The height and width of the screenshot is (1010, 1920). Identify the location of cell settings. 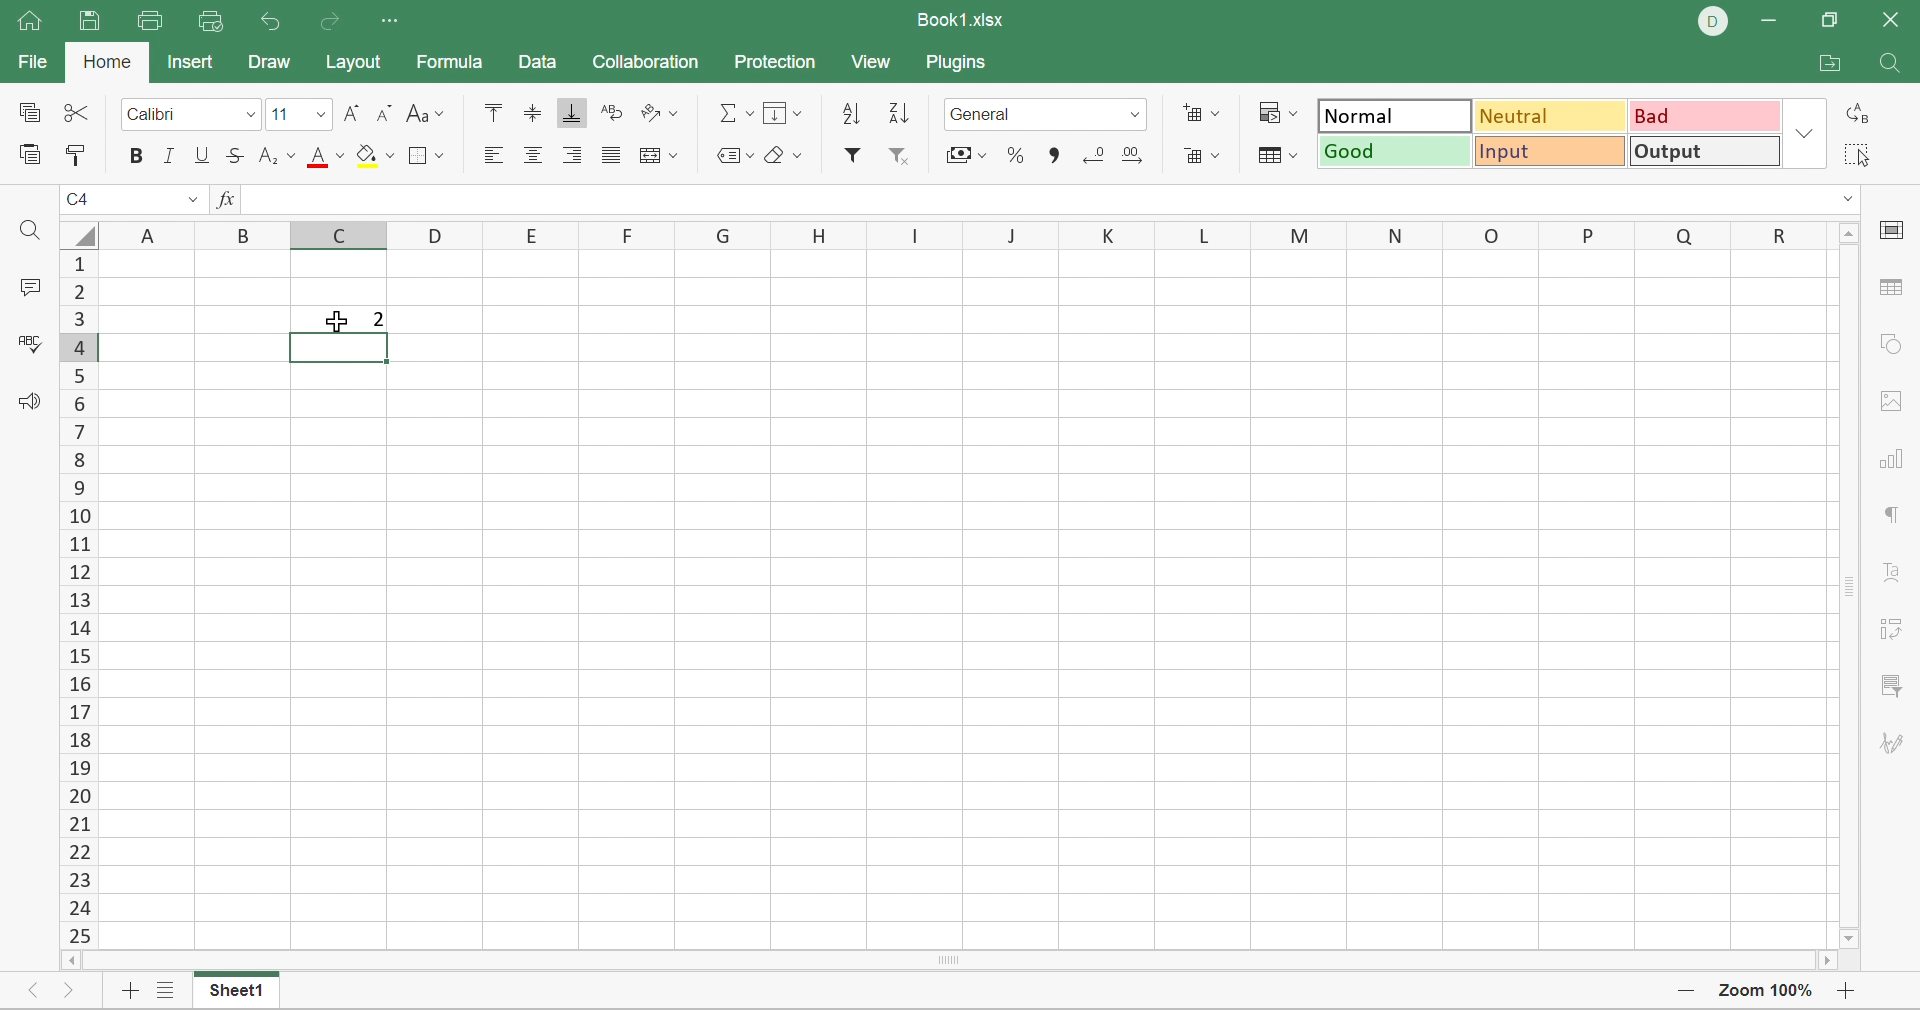
(1893, 232).